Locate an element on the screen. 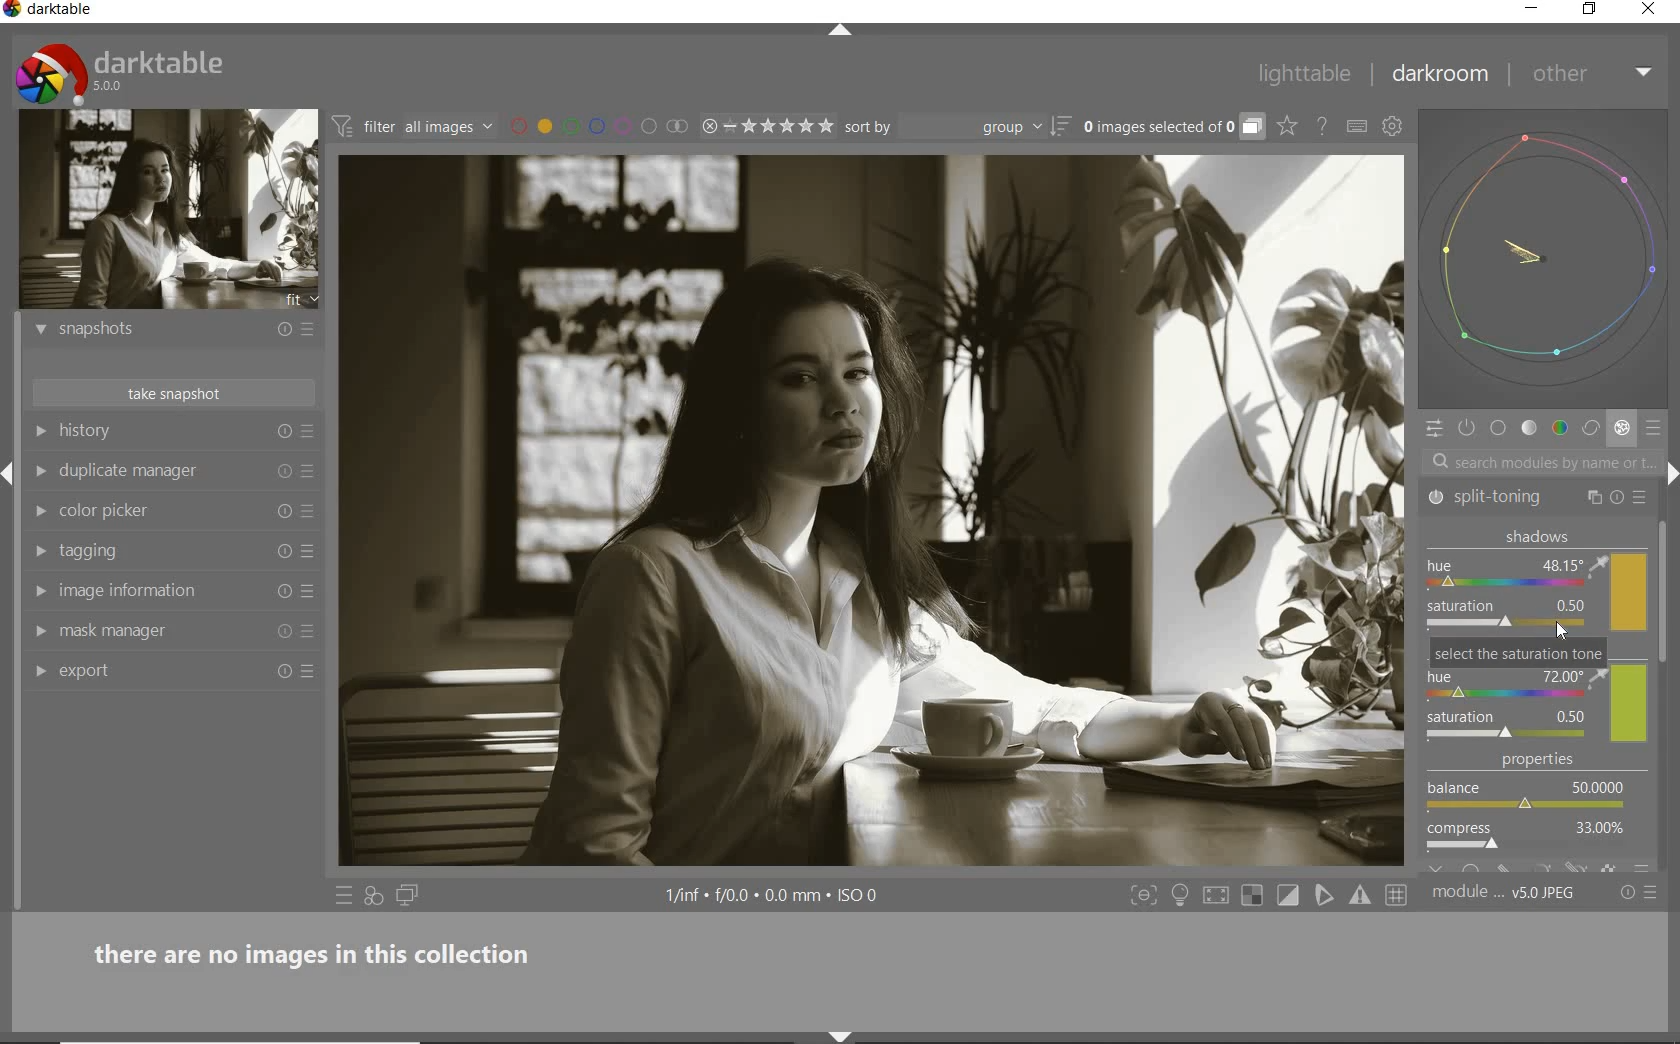 This screenshot has height=1044, width=1680. color is located at coordinates (1559, 429).